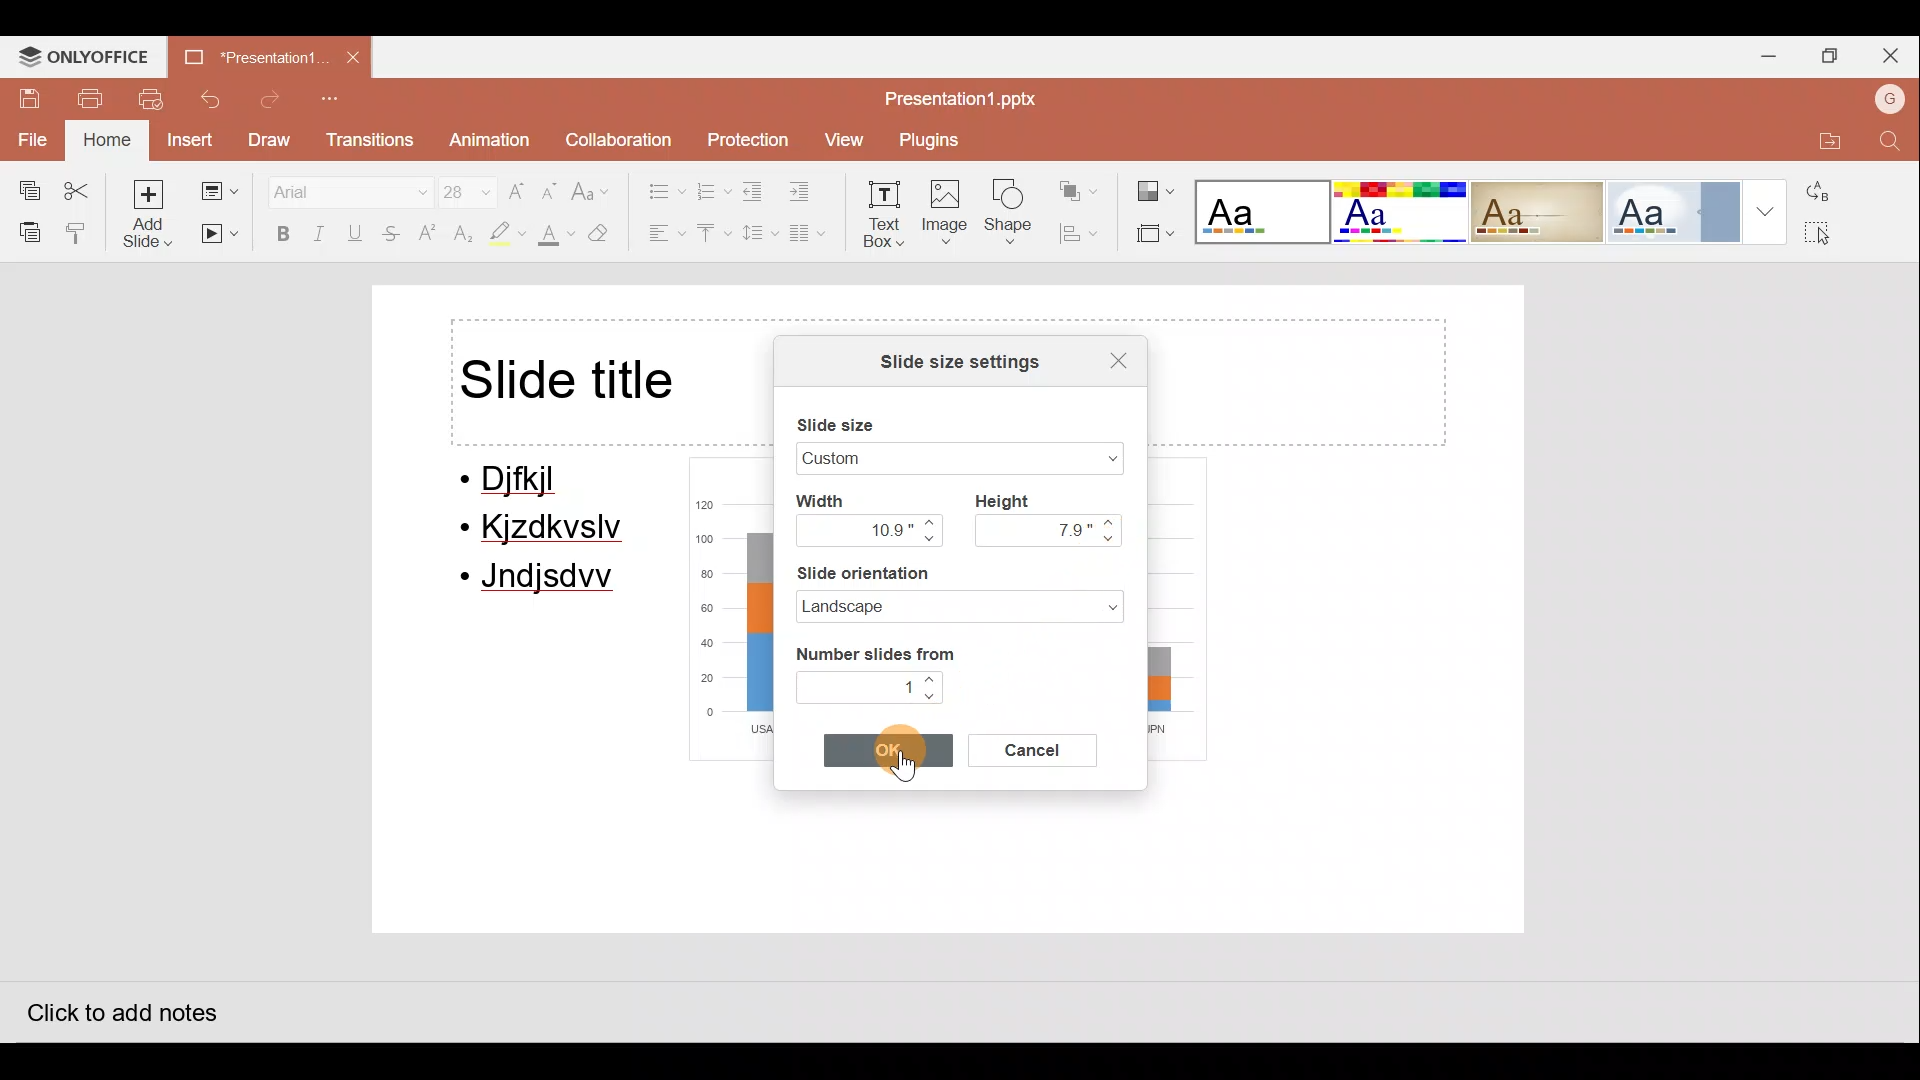 The height and width of the screenshot is (1080, 1920). What do you see at coordinates (1152, 235) in the screenshot?
I see `Select slide size` at bounding box center [1152, 235].